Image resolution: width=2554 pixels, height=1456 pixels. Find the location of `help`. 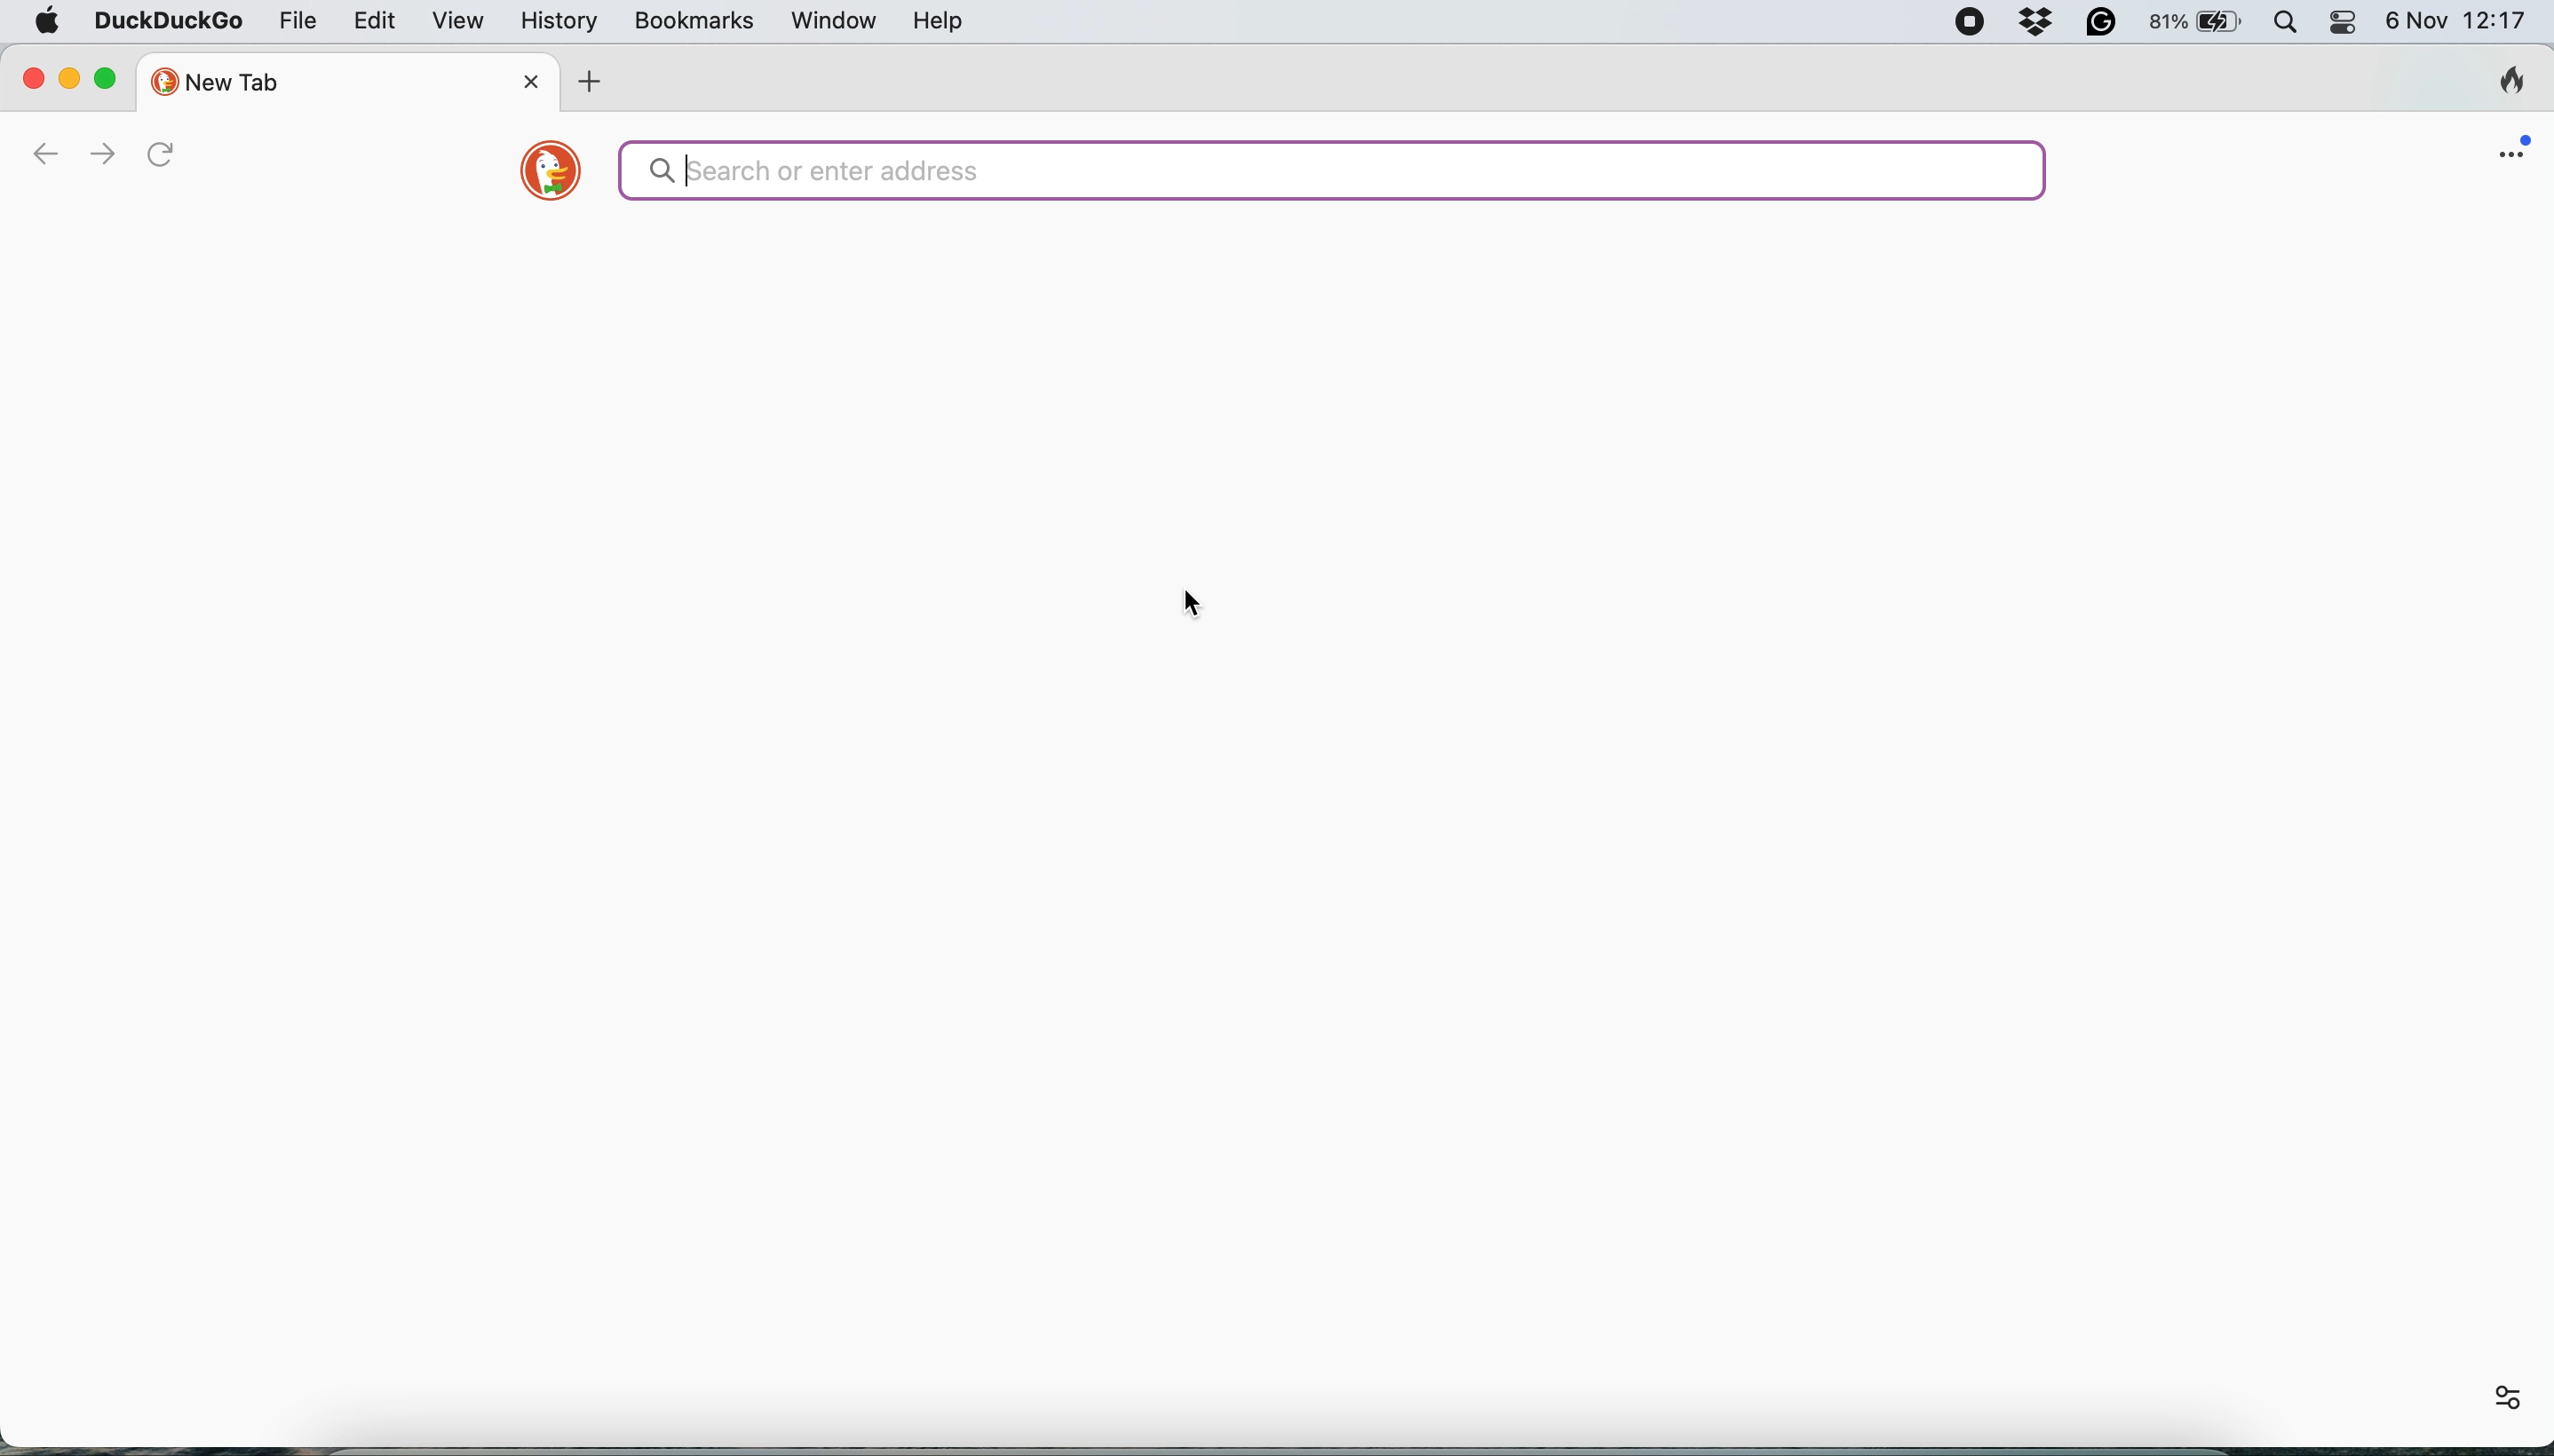

help is located at coordinates (936, 23).